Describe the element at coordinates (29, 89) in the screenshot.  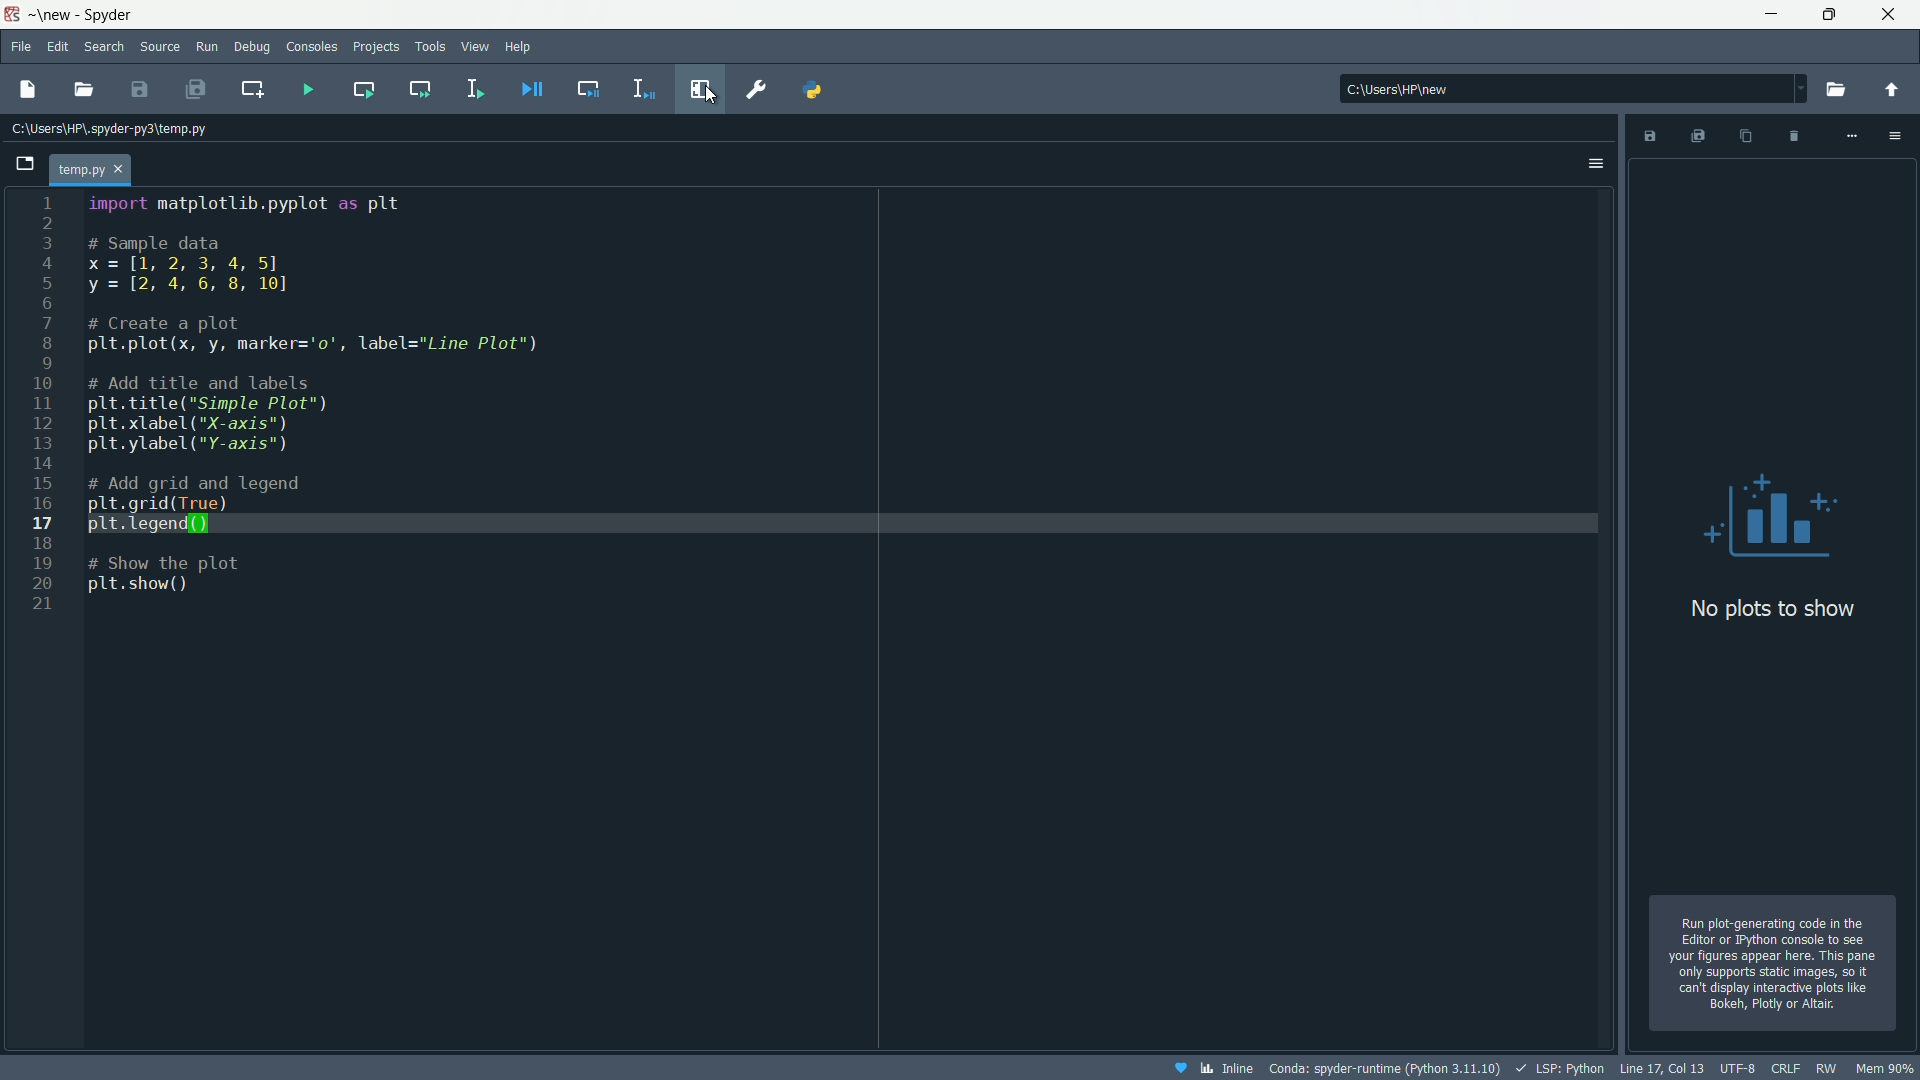
I see `new file` at that location.